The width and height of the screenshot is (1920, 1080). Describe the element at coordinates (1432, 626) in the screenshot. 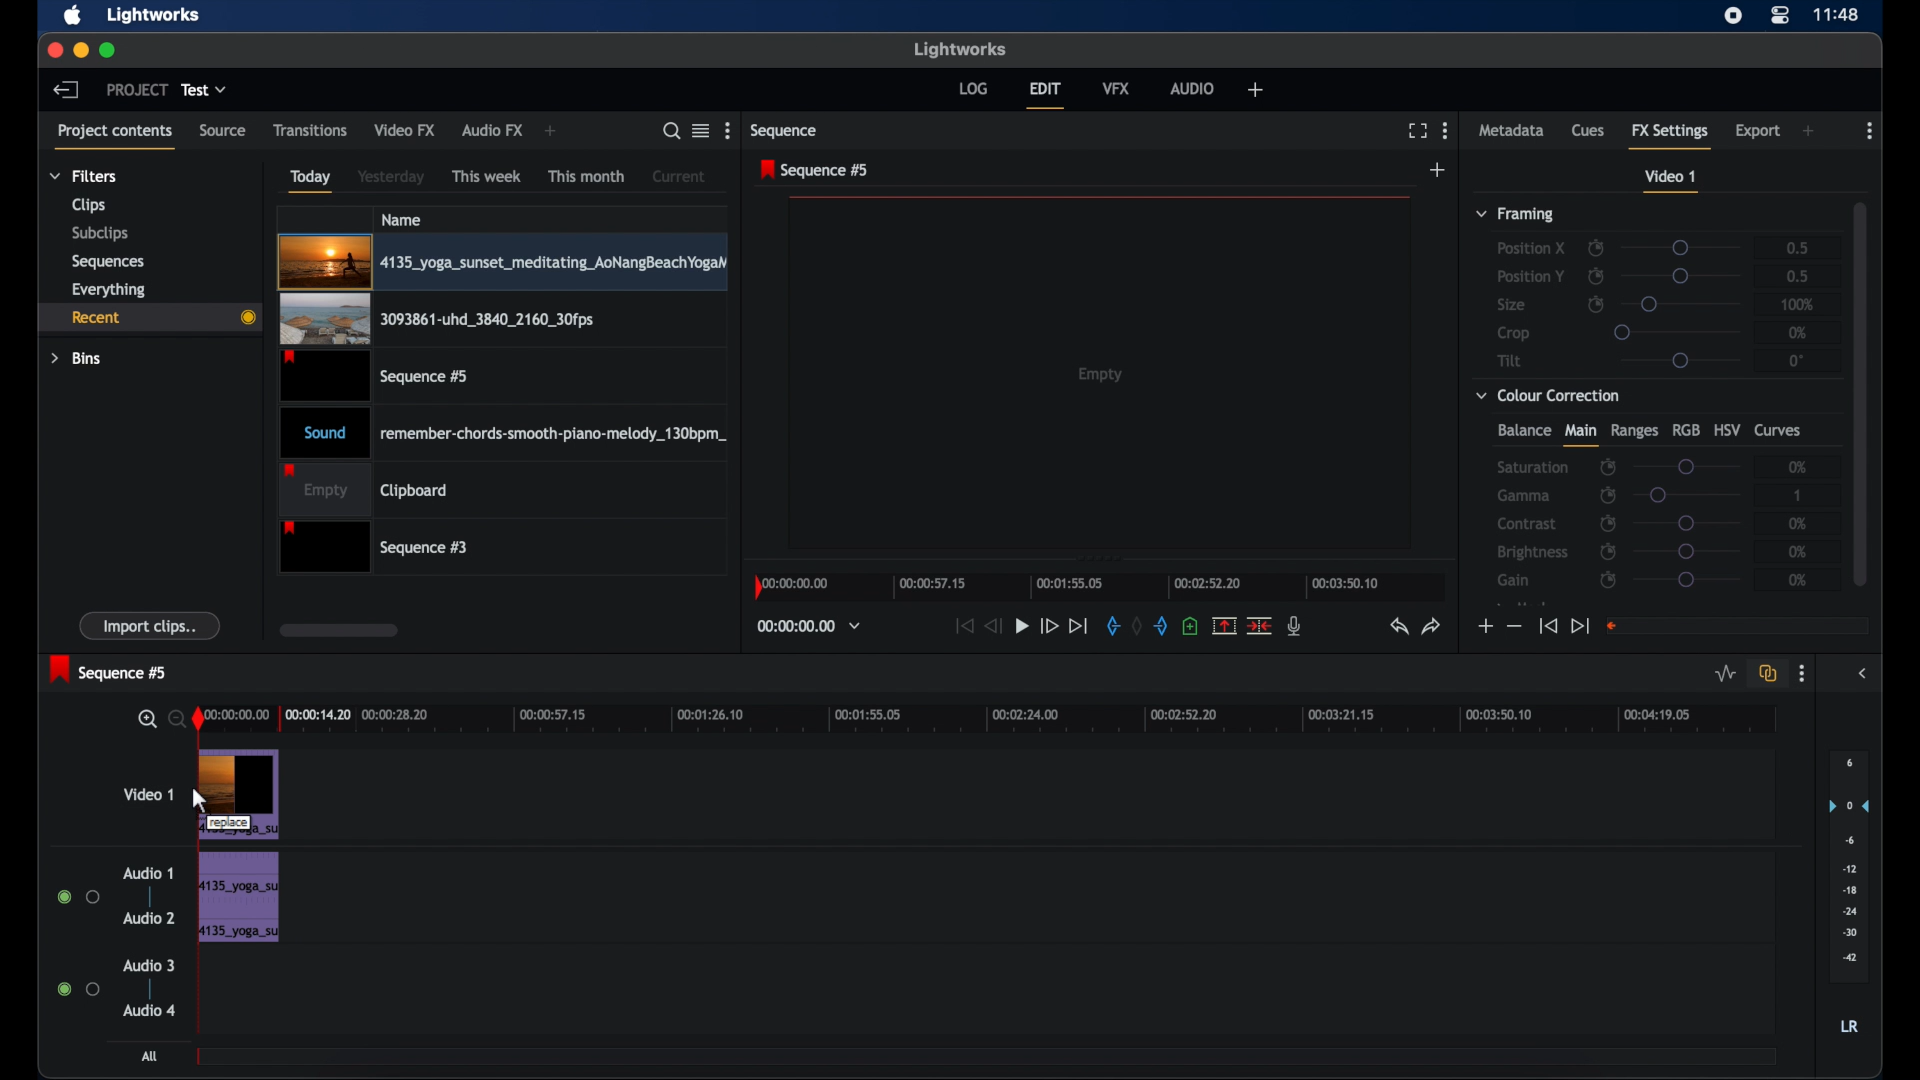

I see `redo` at that location.